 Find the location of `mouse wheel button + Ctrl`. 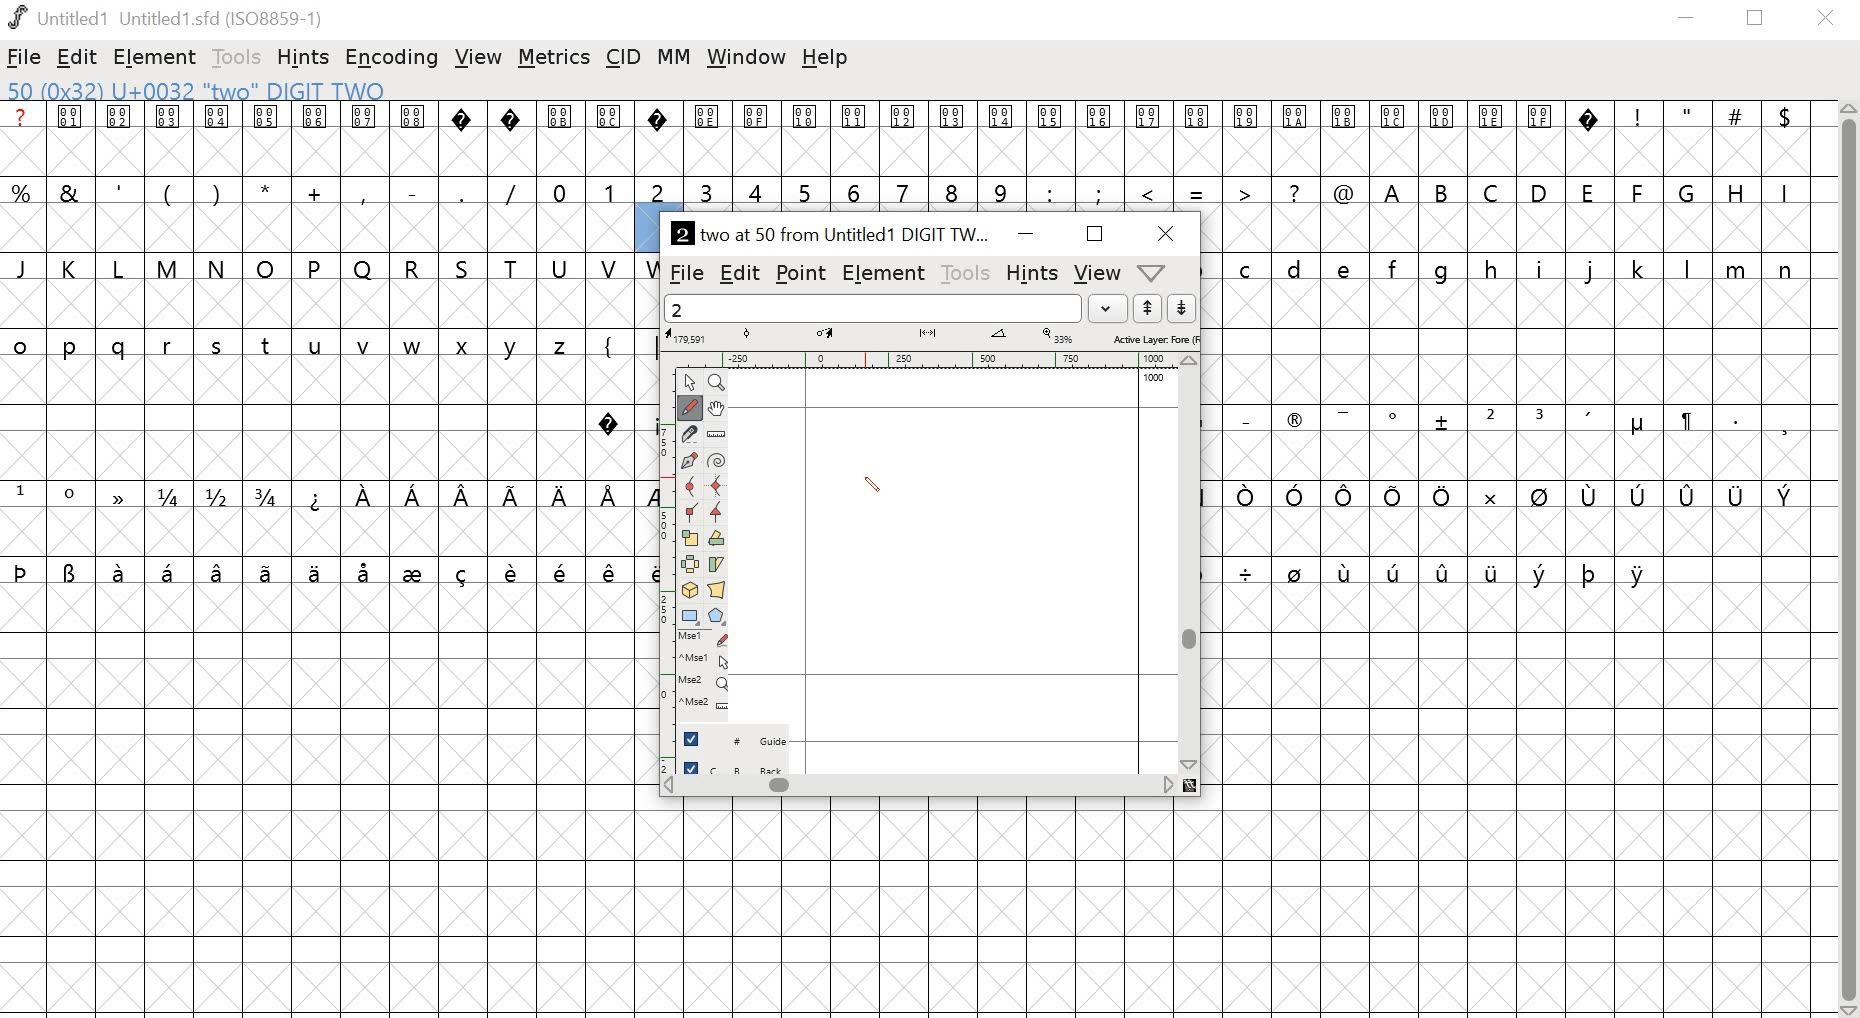

mouse wheel button + Ctrl is located at coordinates (706, 708).